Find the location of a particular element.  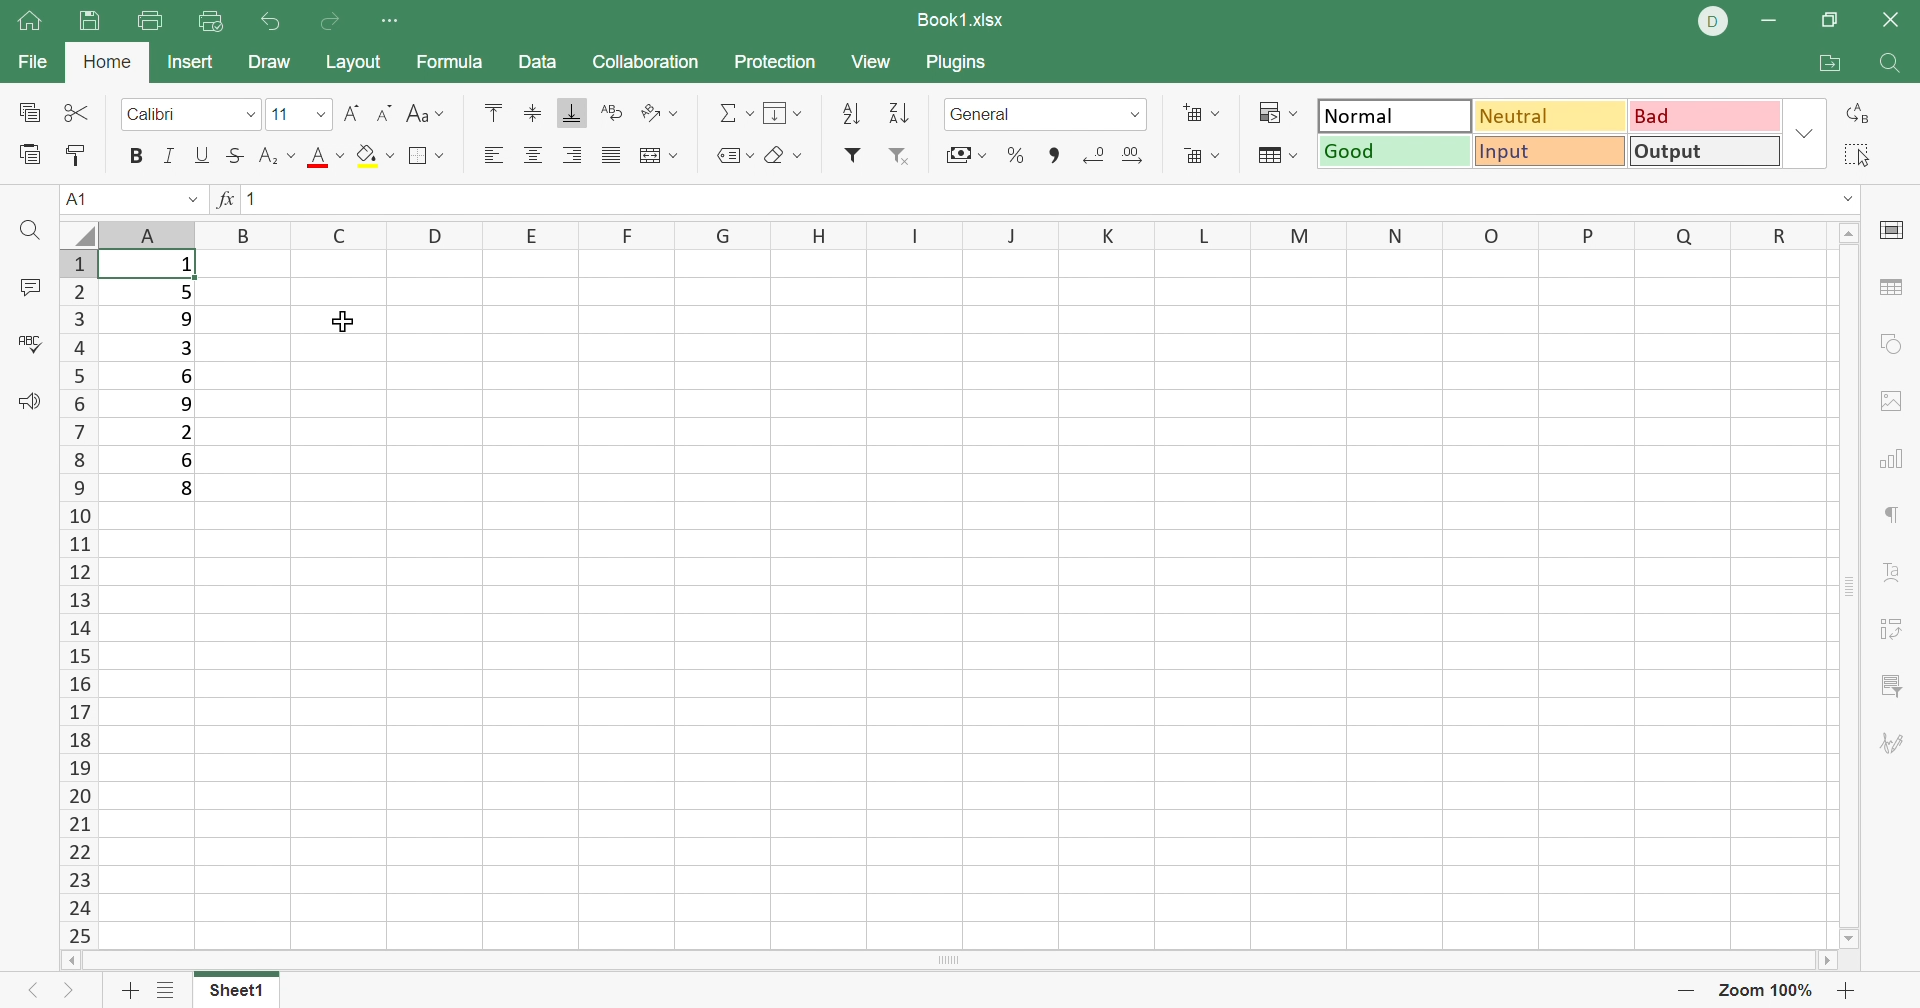

Subscript is located at coordinates (274, 157).